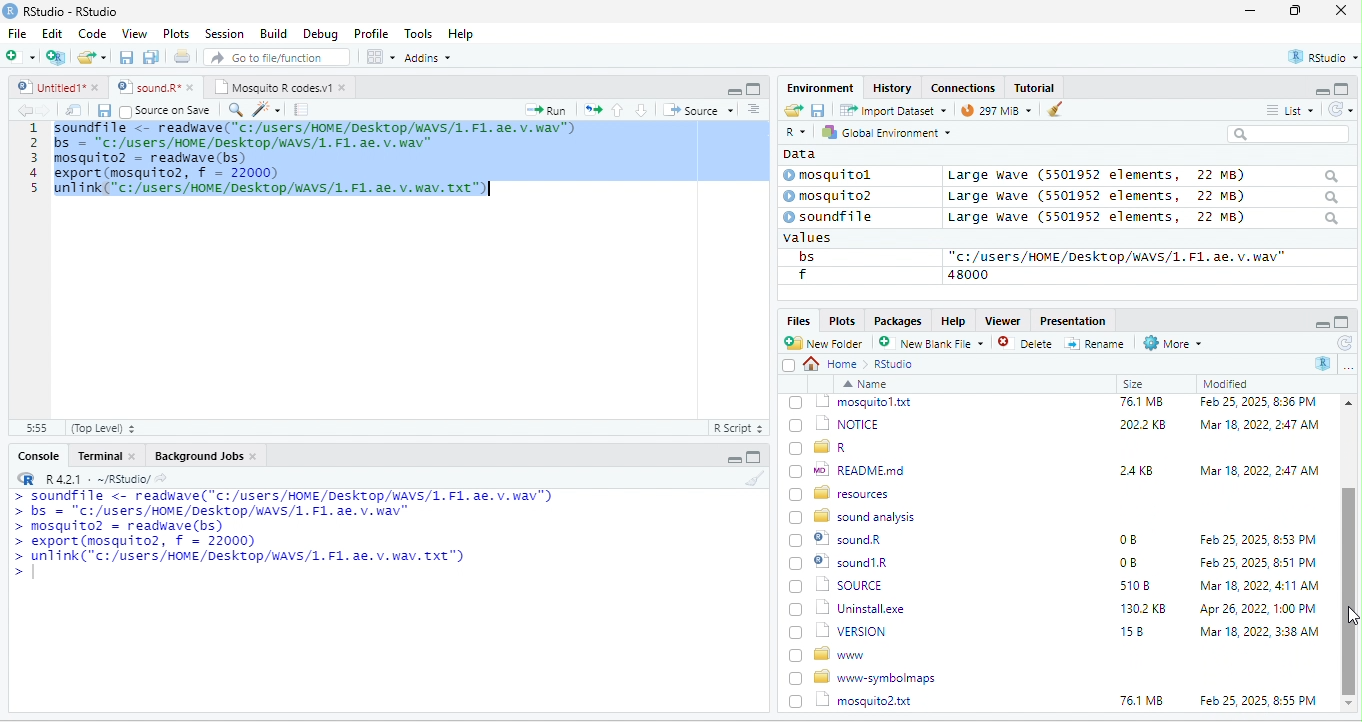 The width and height of the screenshot is (1362, 722). I want to click on © soundfile, so click(837, 216).